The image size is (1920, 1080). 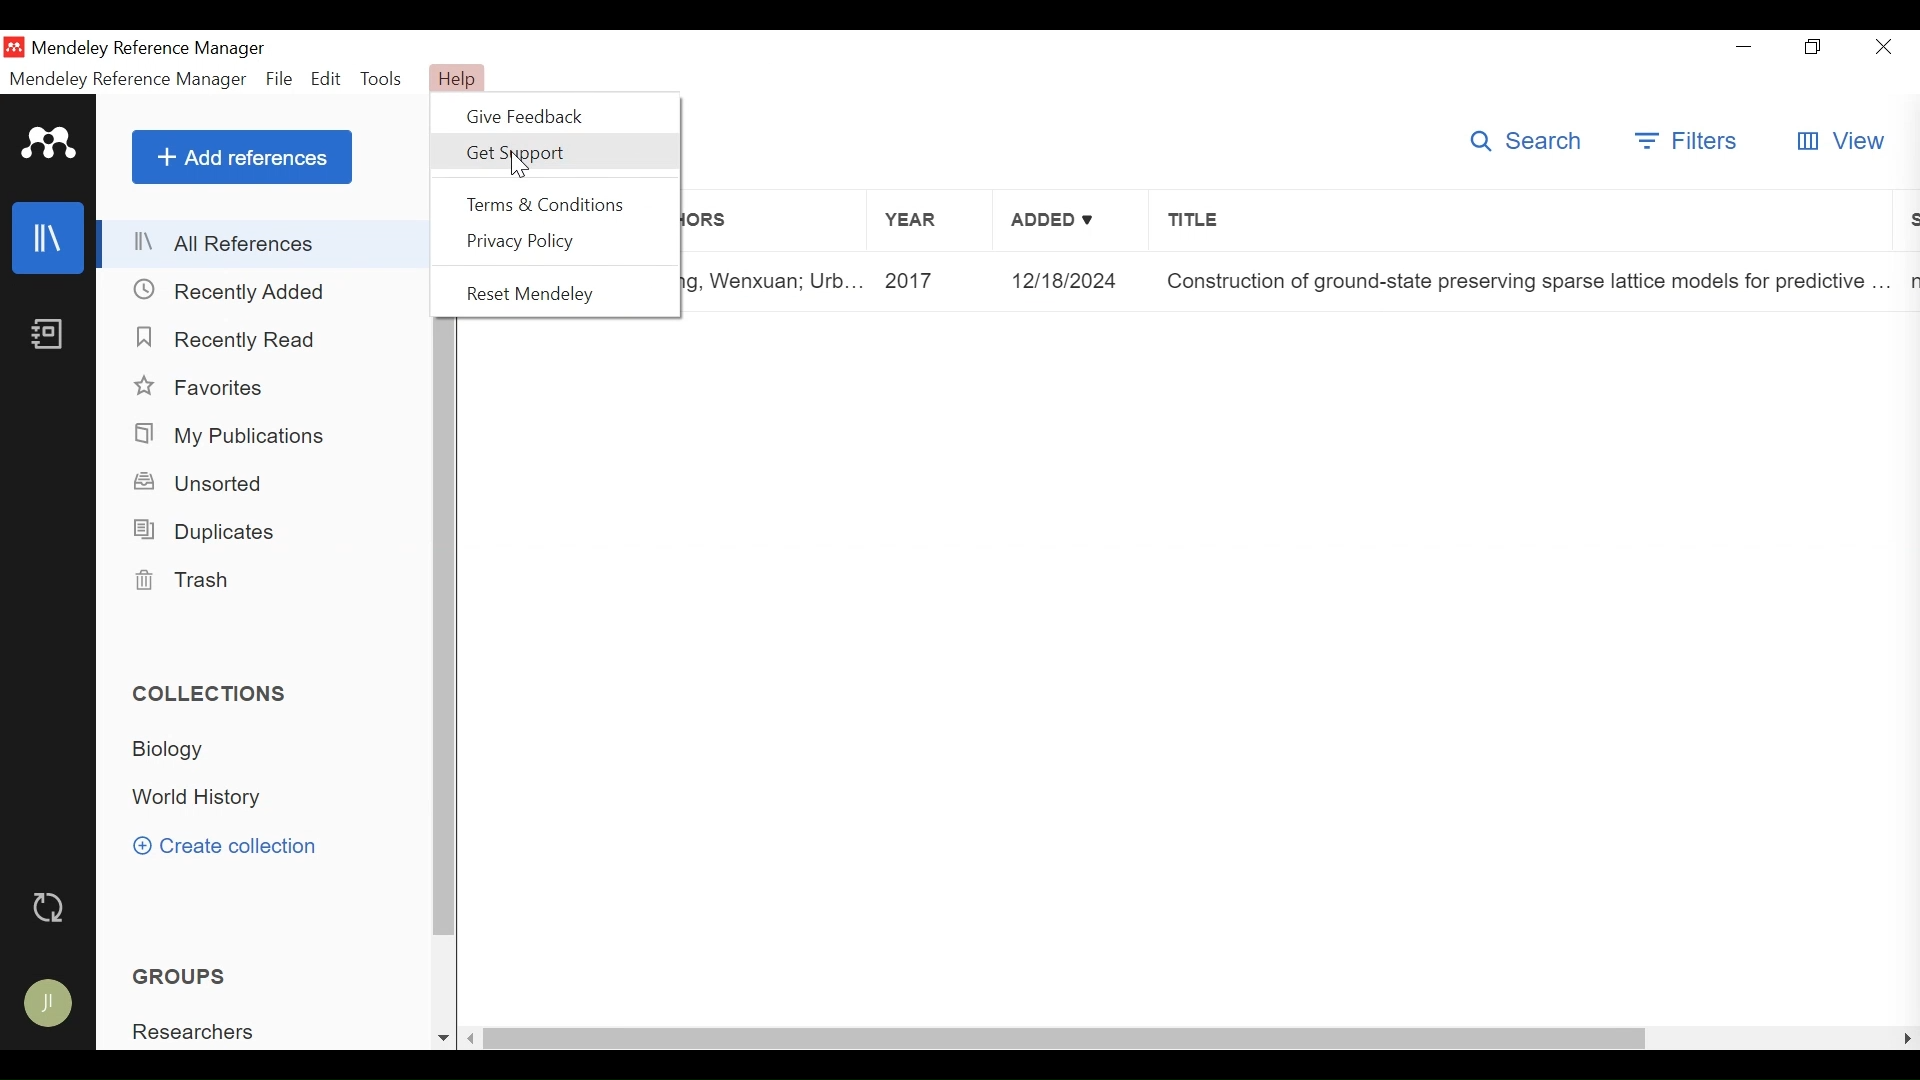 I want to click on Help, so click(x=459, y=79).